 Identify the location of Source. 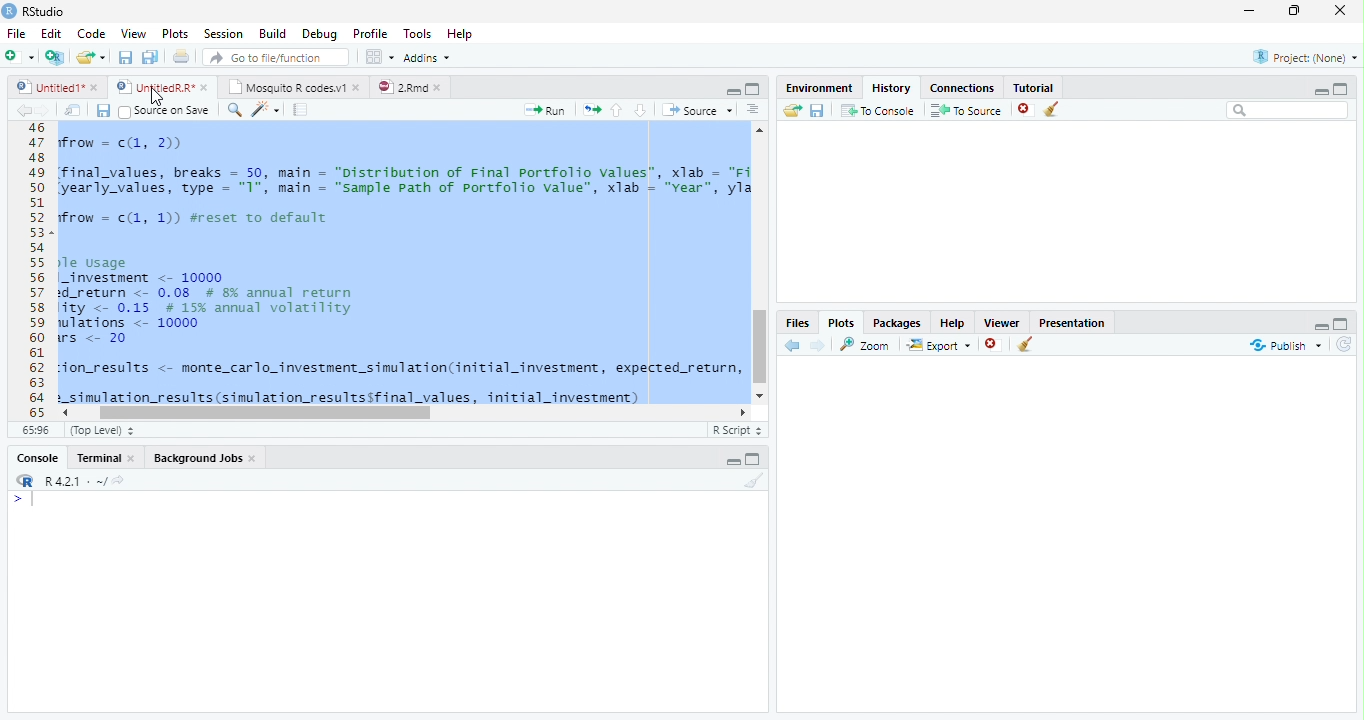
(696, 109).